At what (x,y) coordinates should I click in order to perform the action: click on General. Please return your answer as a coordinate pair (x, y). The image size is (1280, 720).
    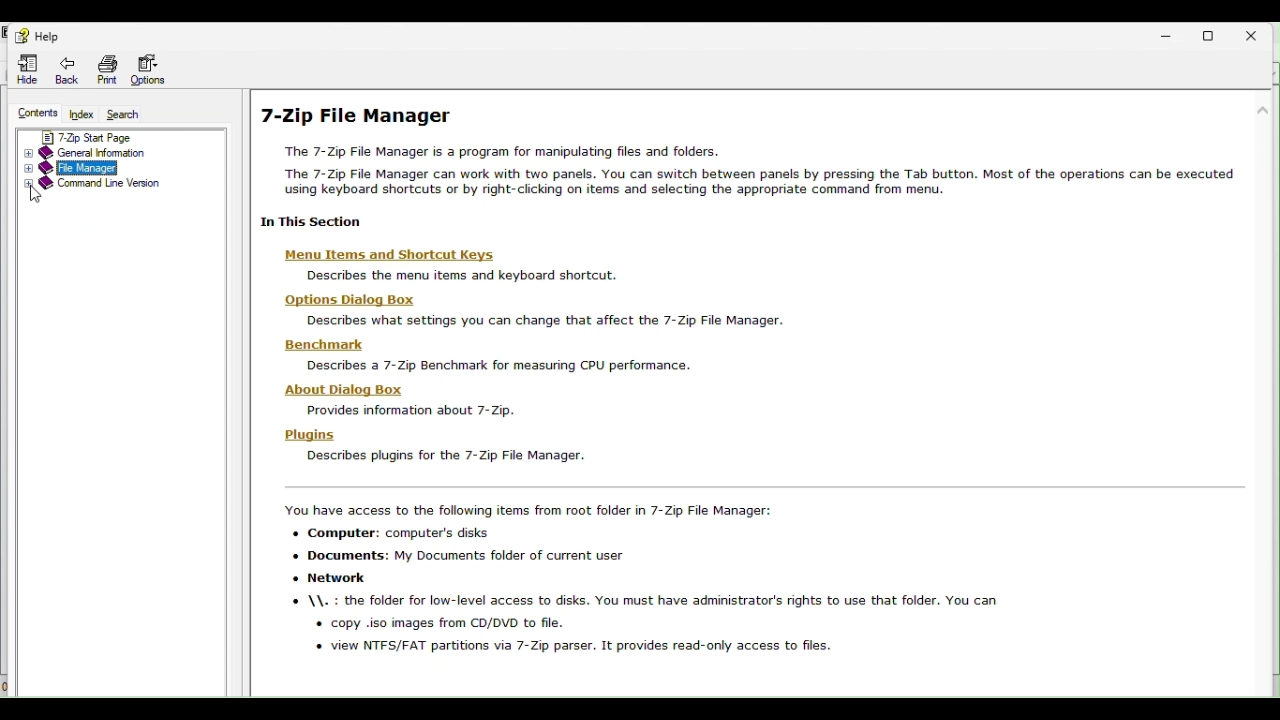
    Looking at the image, I should click on (119, 153).